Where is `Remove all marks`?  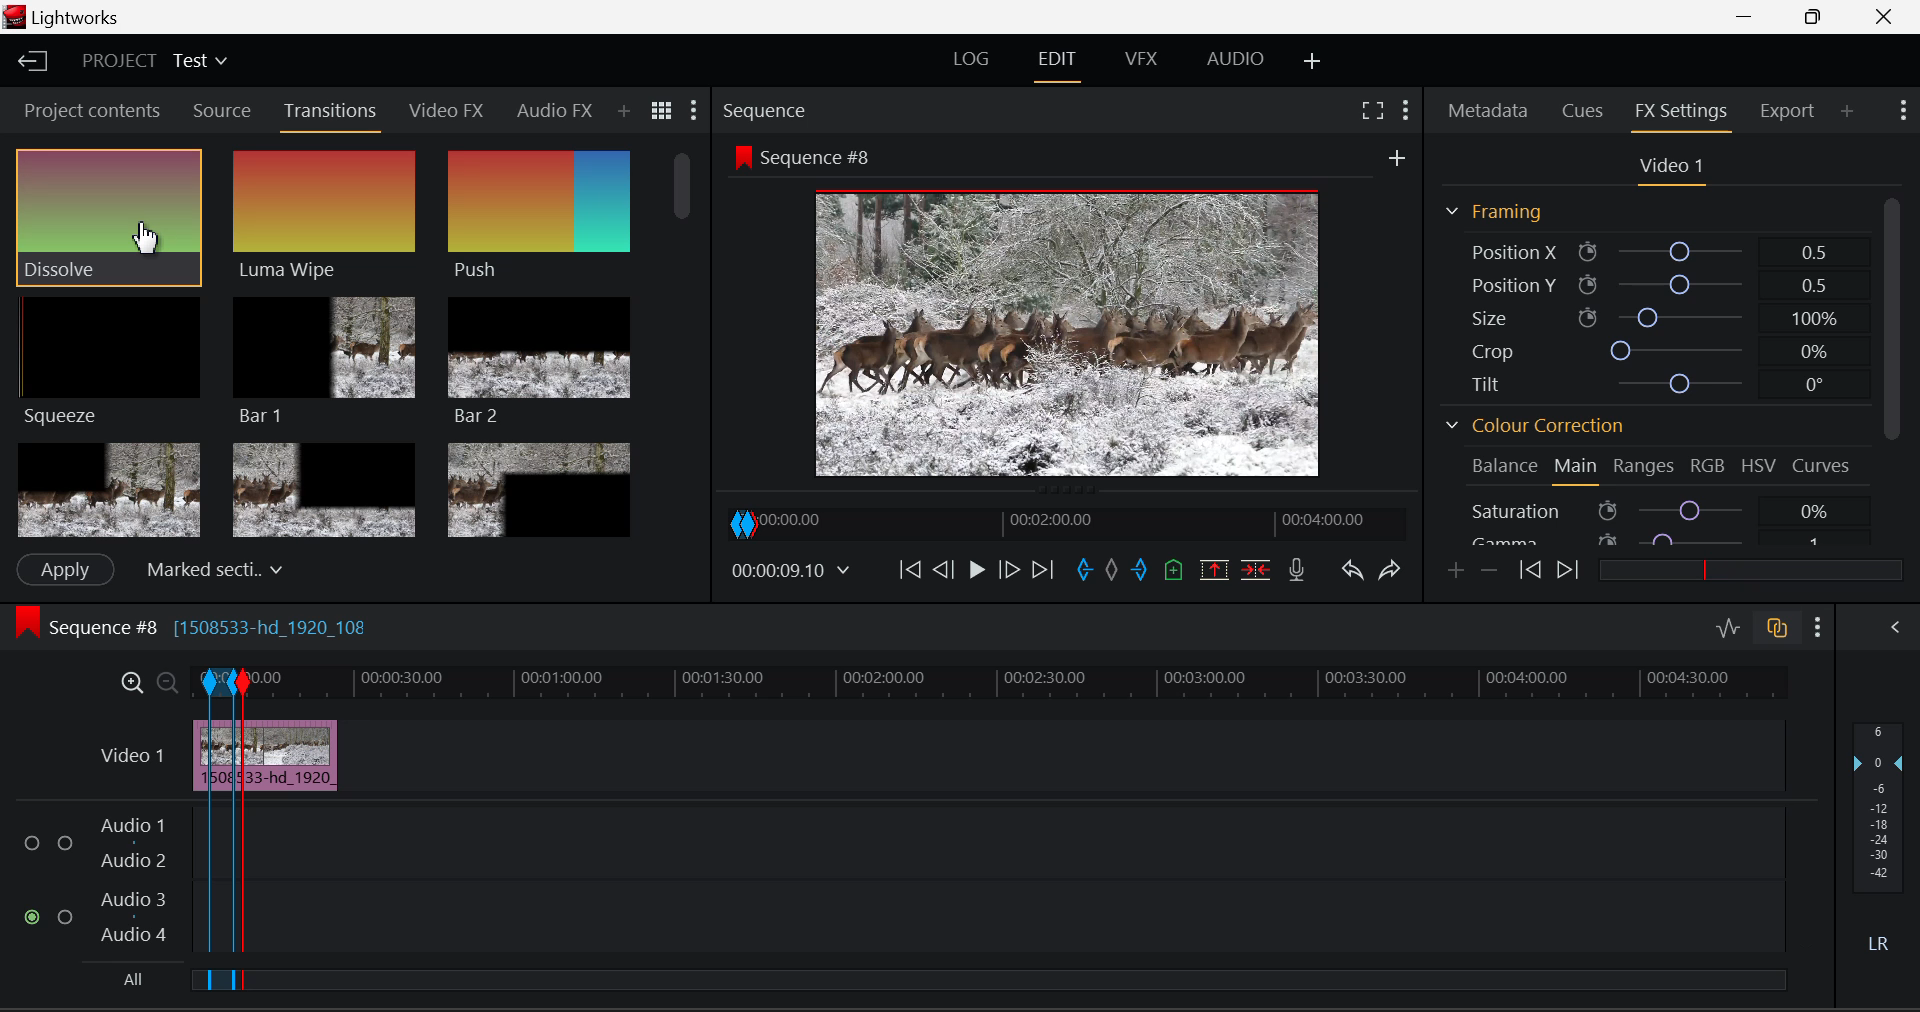
Remove all marks is located at coordinates (1111, 573).